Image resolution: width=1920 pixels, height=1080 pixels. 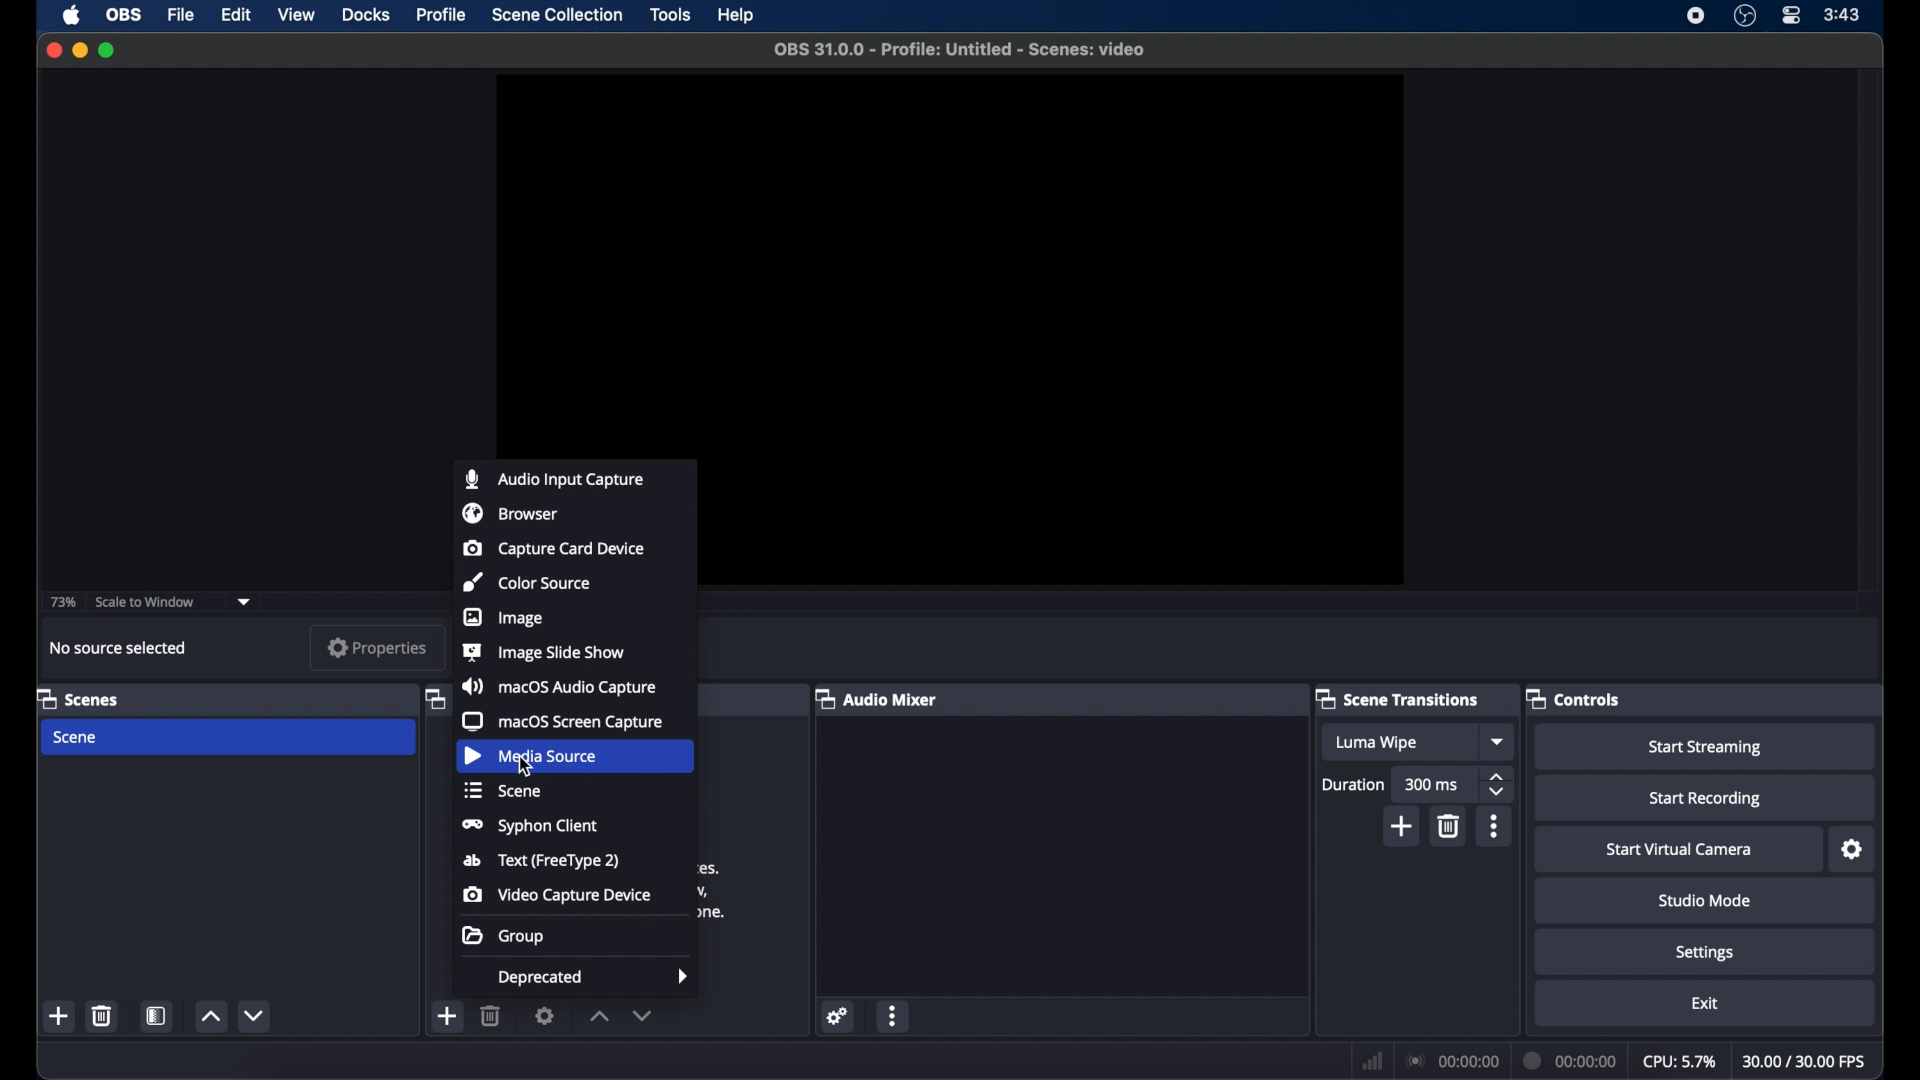 What do you see at coordinates (1450, 827) in the screenshot?
I see `delete` at bounding box center [1450, 827].